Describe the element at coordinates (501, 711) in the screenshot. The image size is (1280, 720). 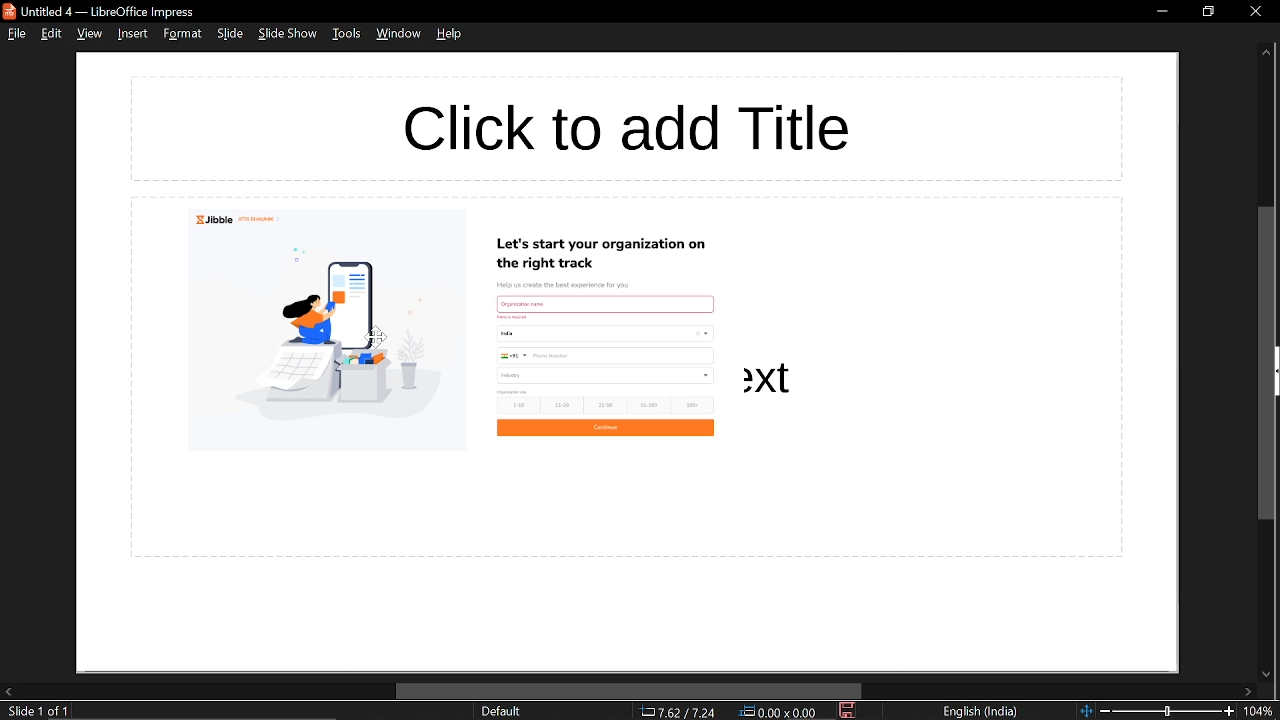
I see `slide style` at that location.